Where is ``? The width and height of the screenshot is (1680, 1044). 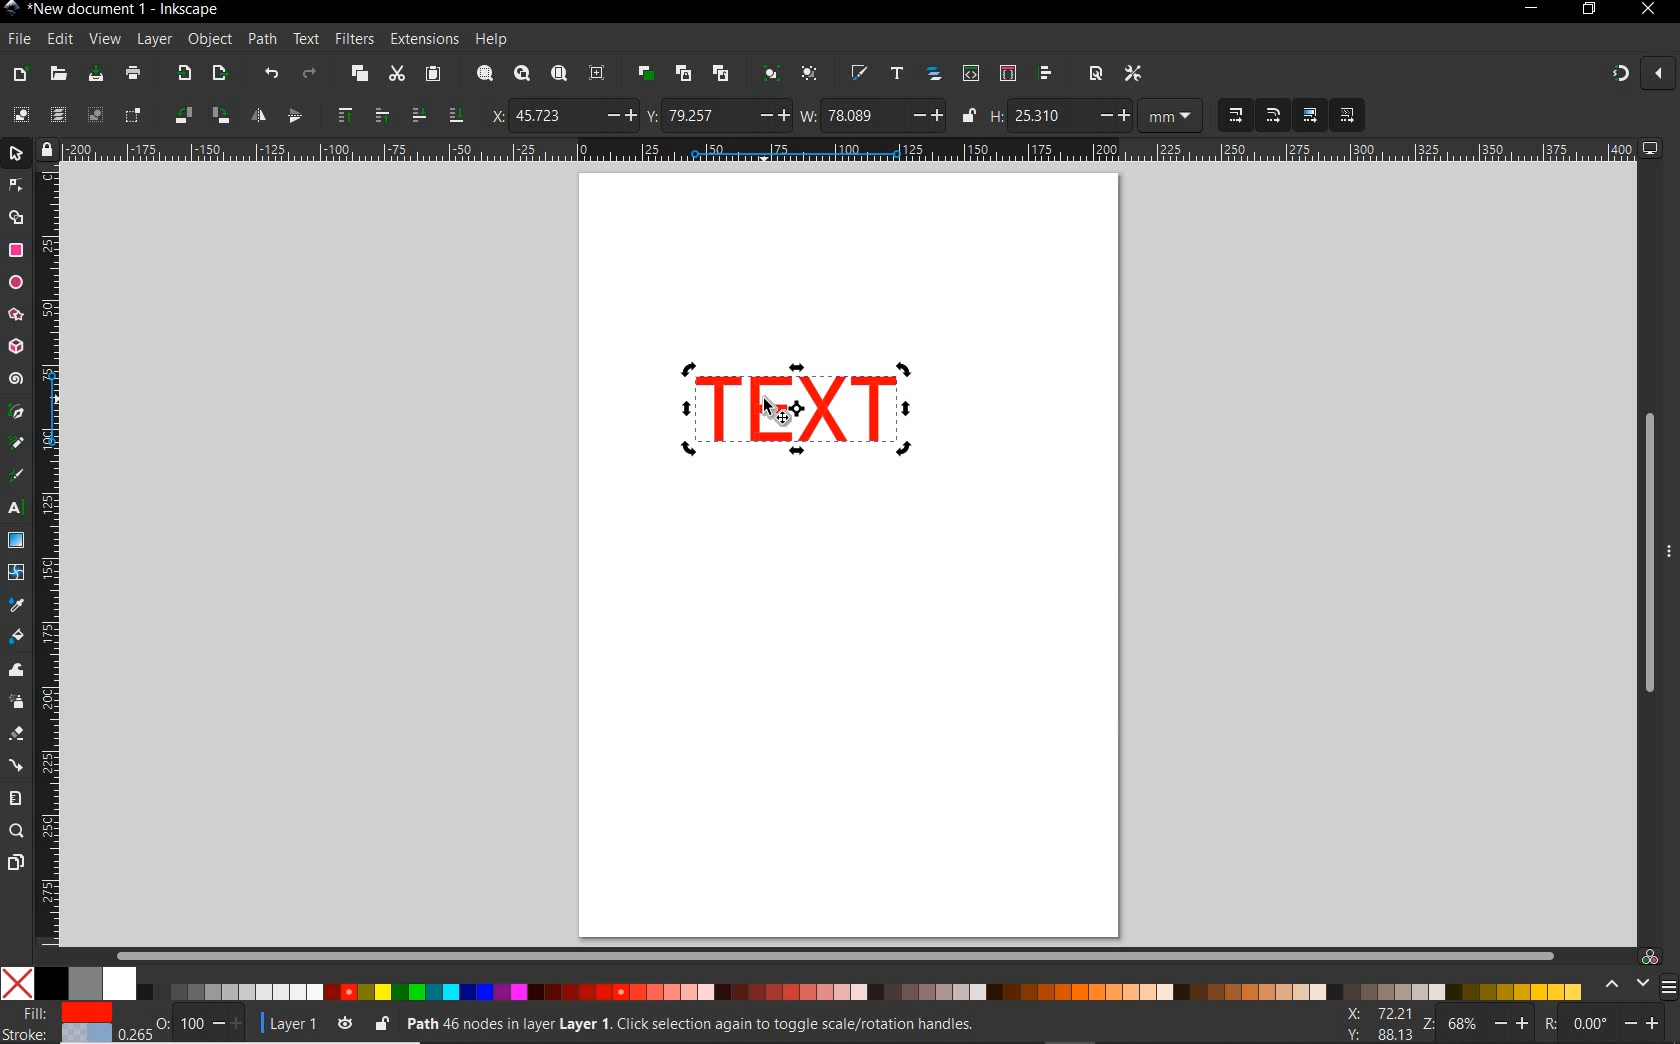  is located at coordinates (1613, 1023).